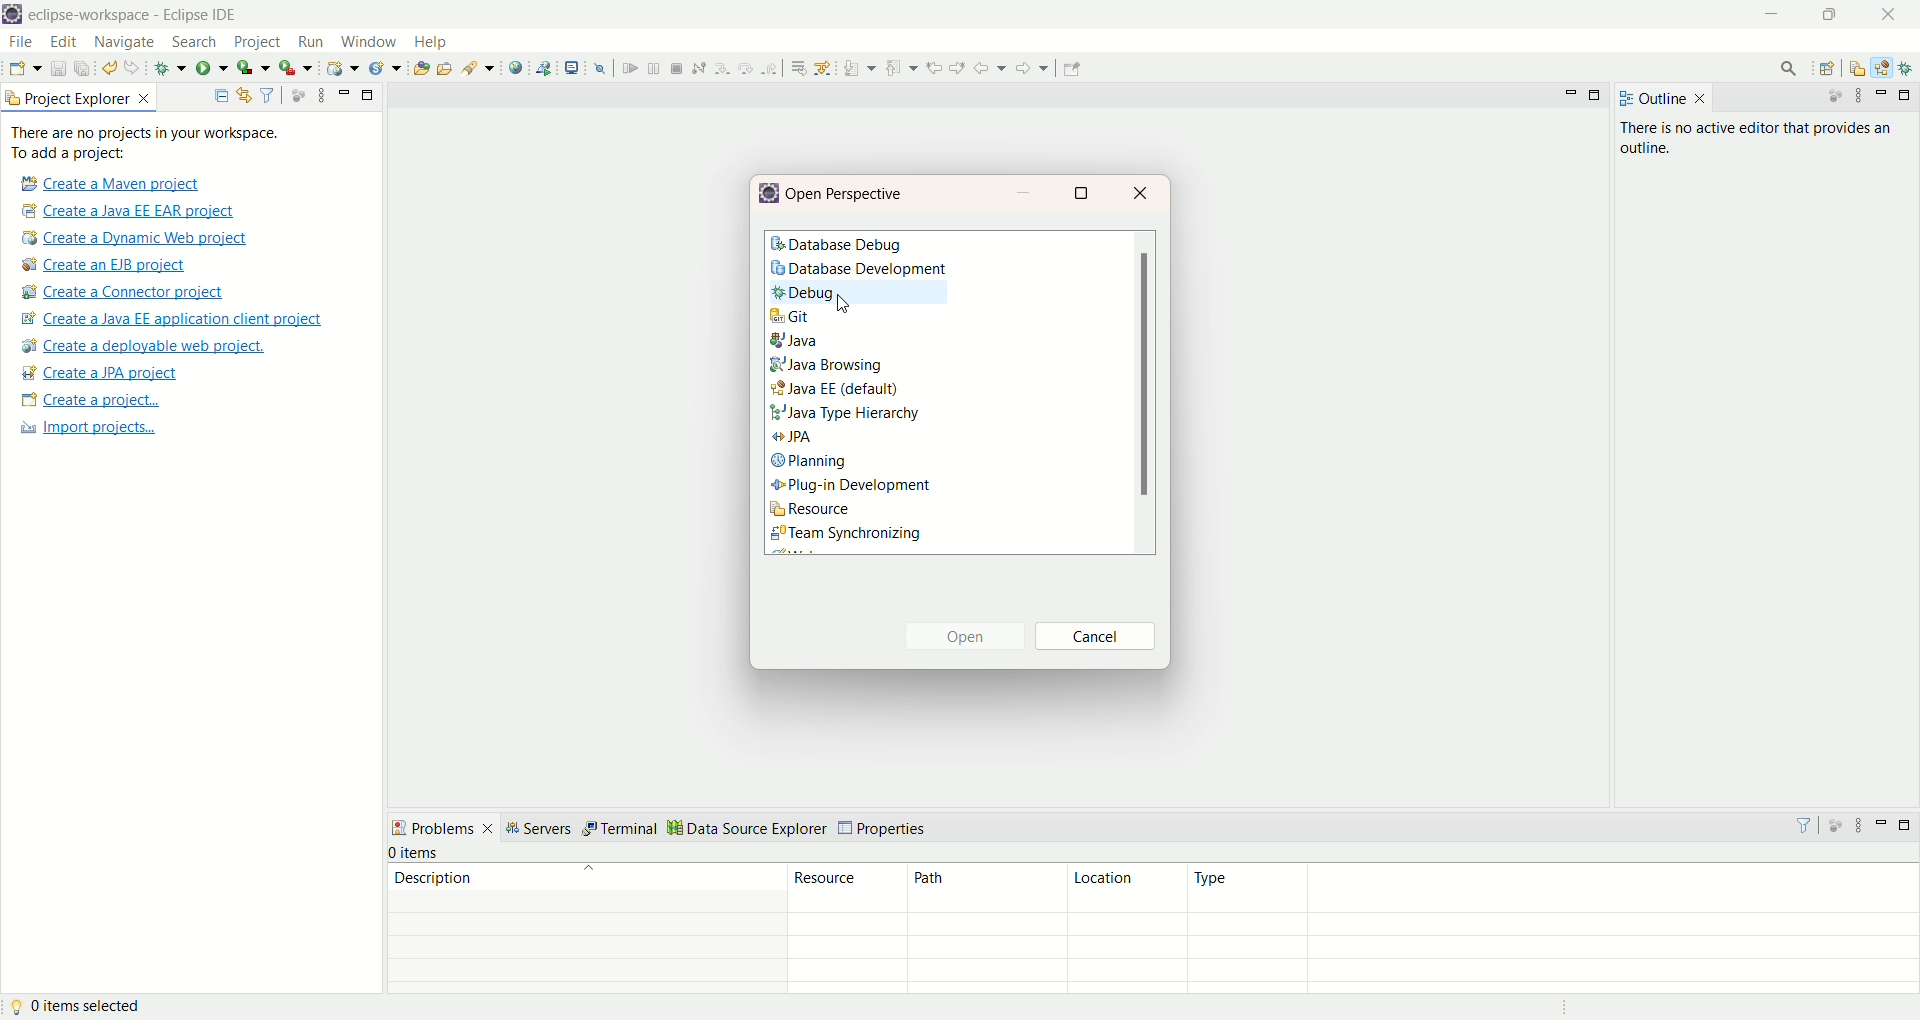  What do you see at coordinates (1760, 139) in the screenshot?
I see `there is no active editor that provides an outline` at bounding box center [1760, 139].